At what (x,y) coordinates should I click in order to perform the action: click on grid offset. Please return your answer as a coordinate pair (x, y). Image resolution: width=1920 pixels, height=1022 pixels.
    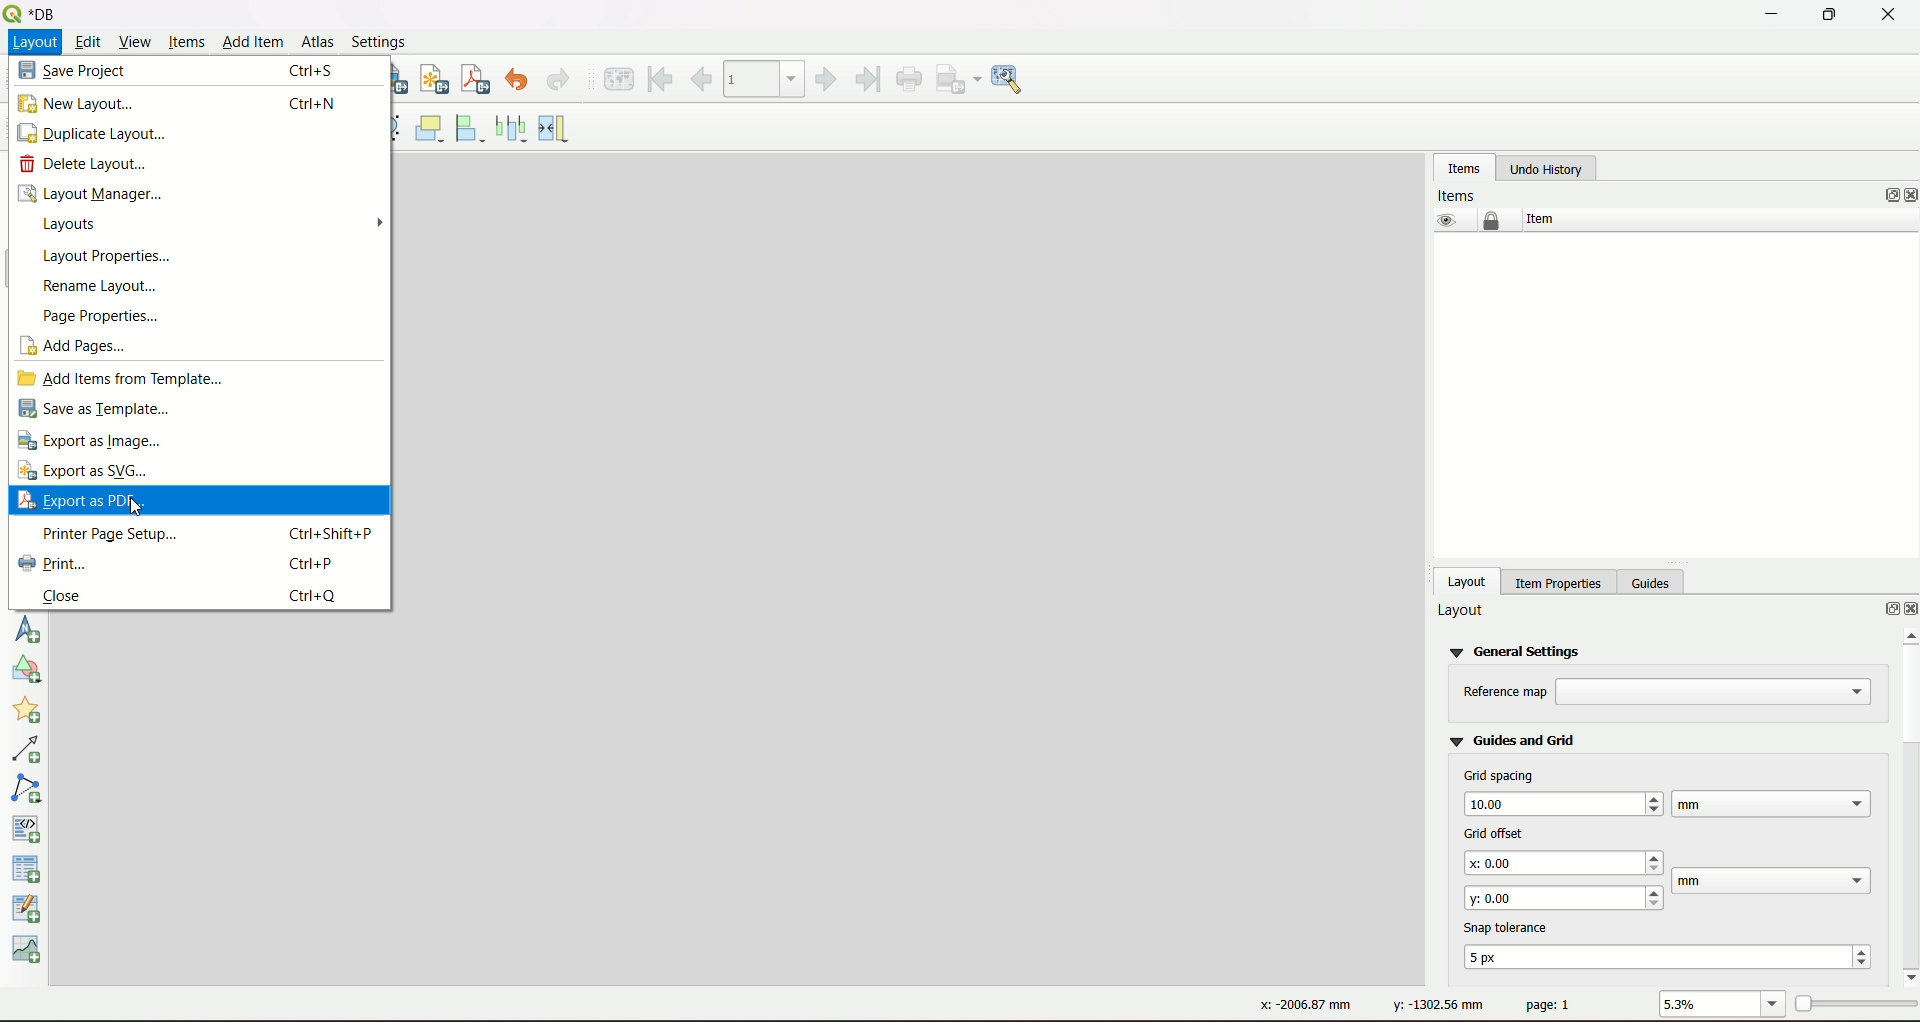
    Looking at the image, I should click on (1490, 831).